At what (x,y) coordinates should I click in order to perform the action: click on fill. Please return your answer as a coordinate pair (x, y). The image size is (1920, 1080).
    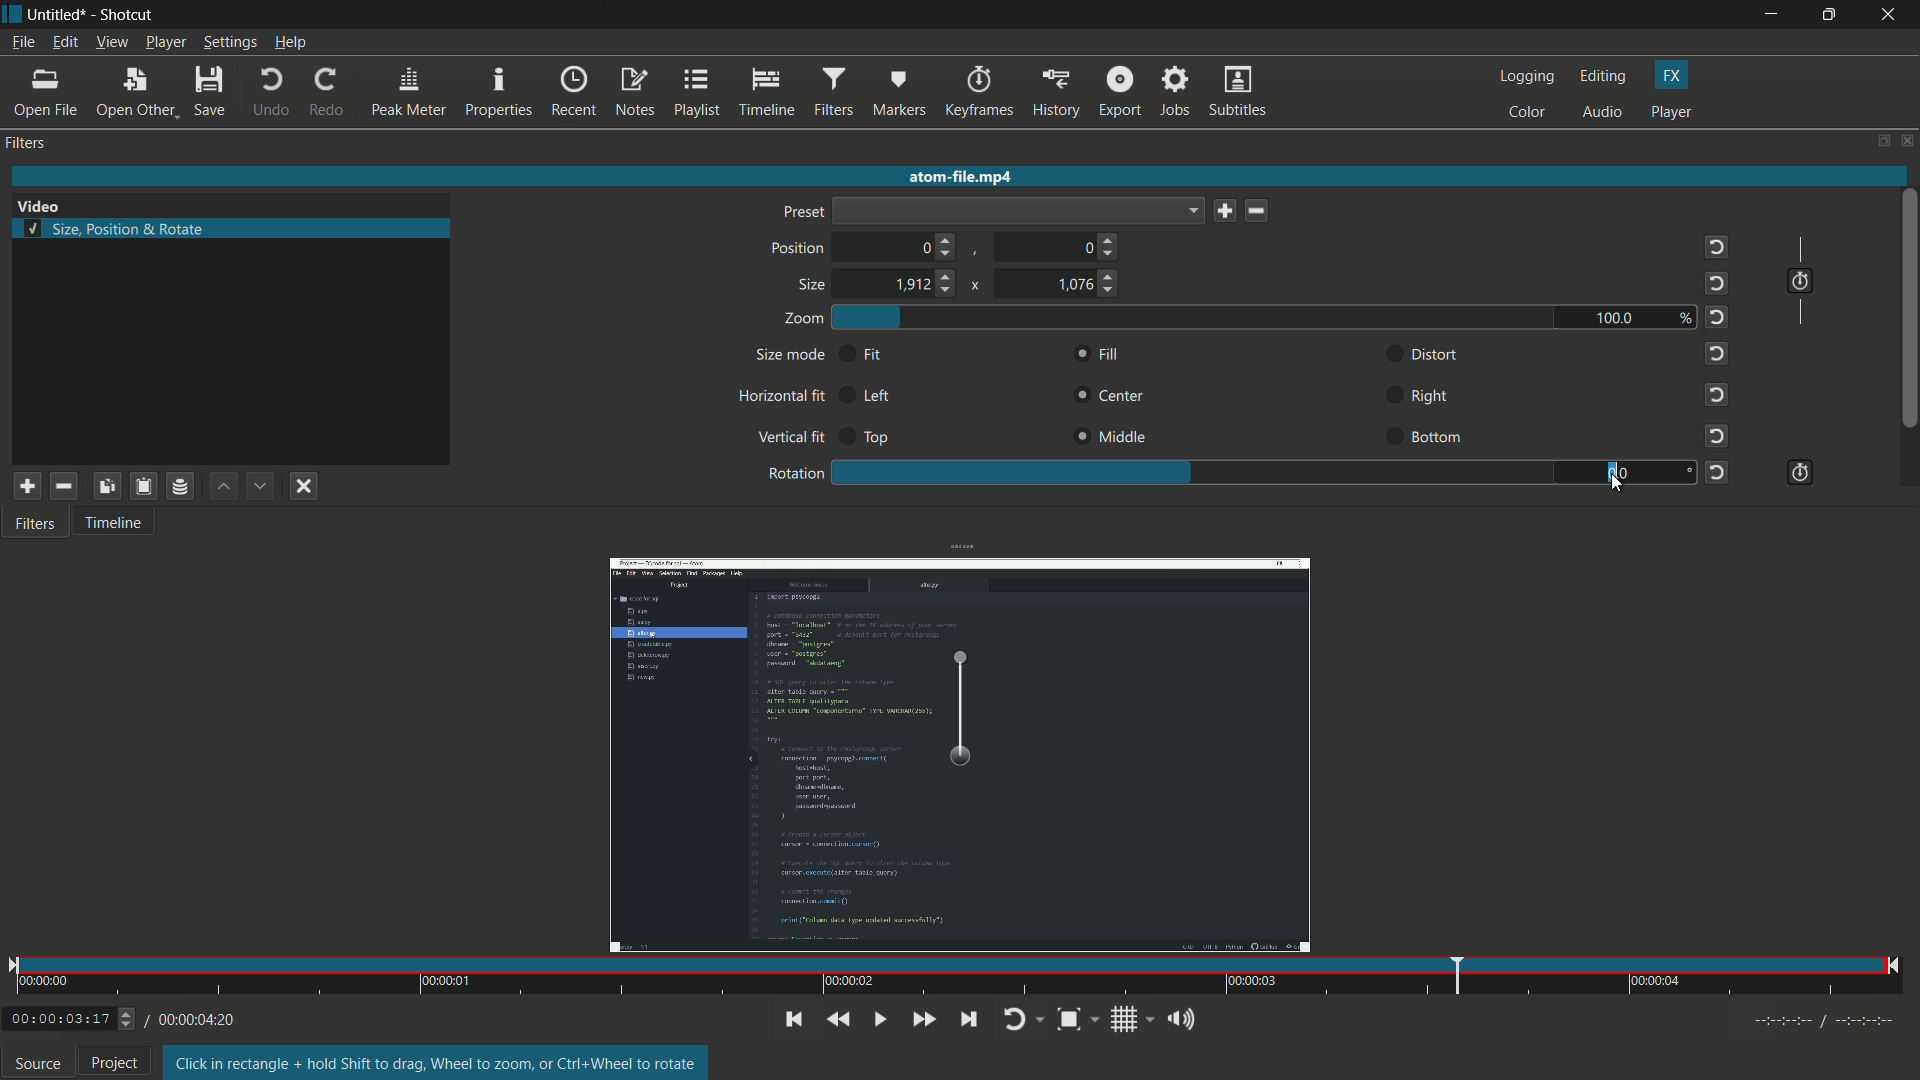
    Looking at the image, I should click on (1096, 356).